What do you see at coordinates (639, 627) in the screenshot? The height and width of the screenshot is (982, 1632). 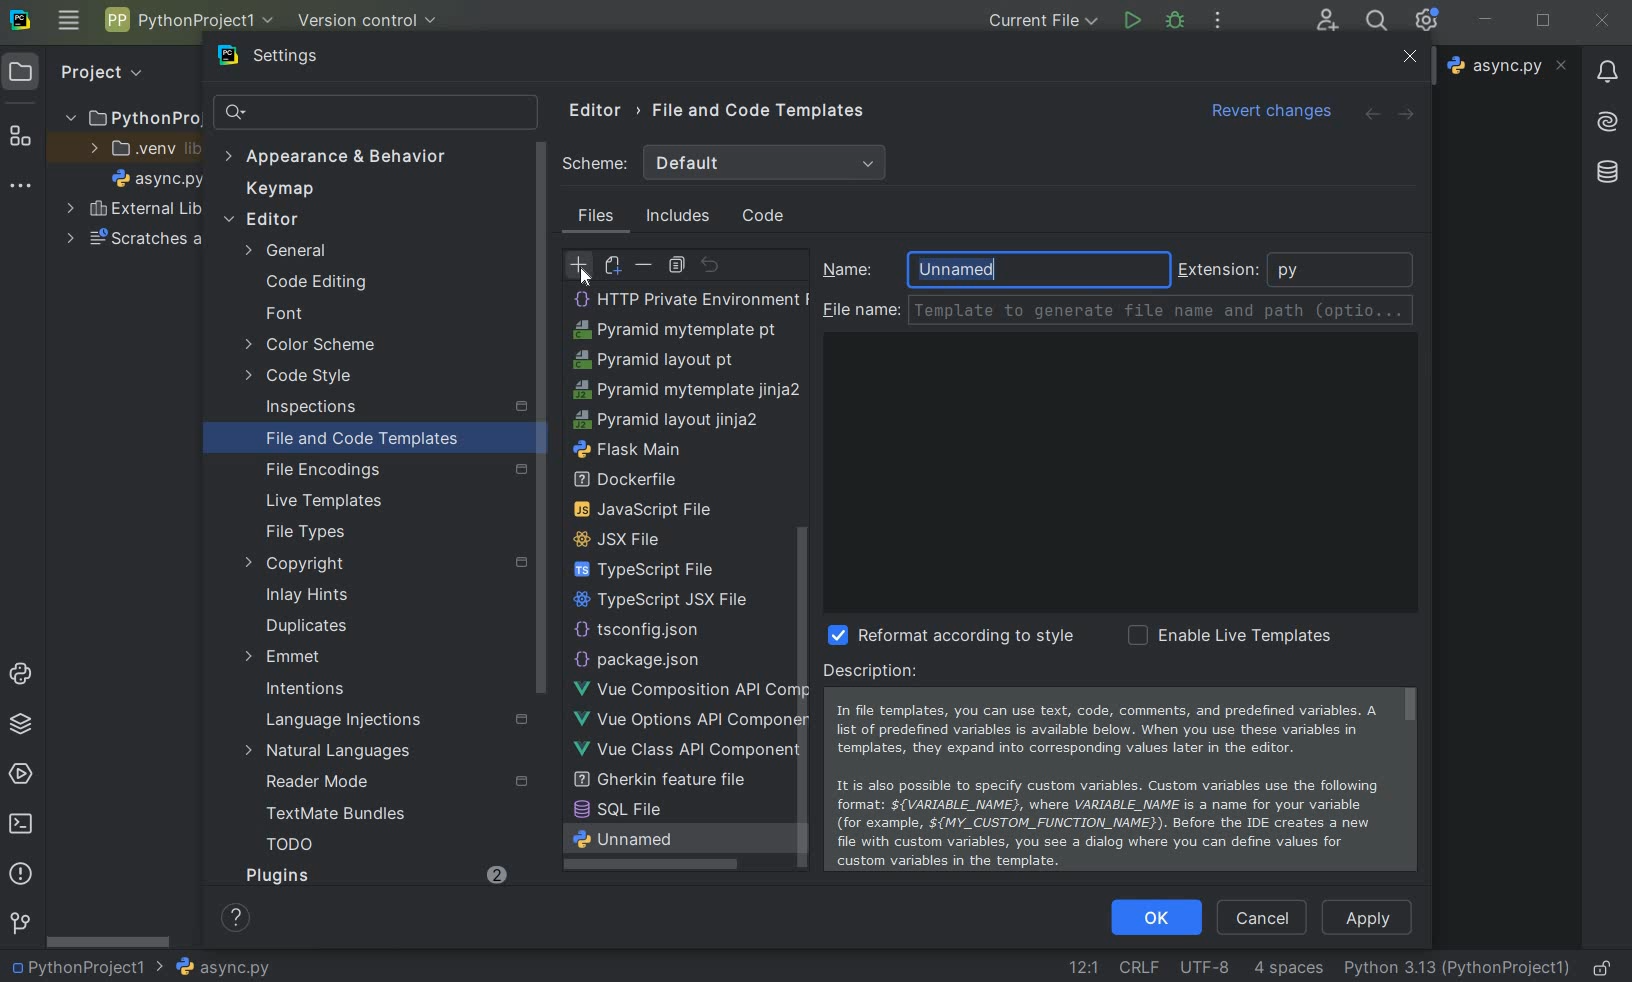 I see `HTTP Request` at bounding box center [639, 627].